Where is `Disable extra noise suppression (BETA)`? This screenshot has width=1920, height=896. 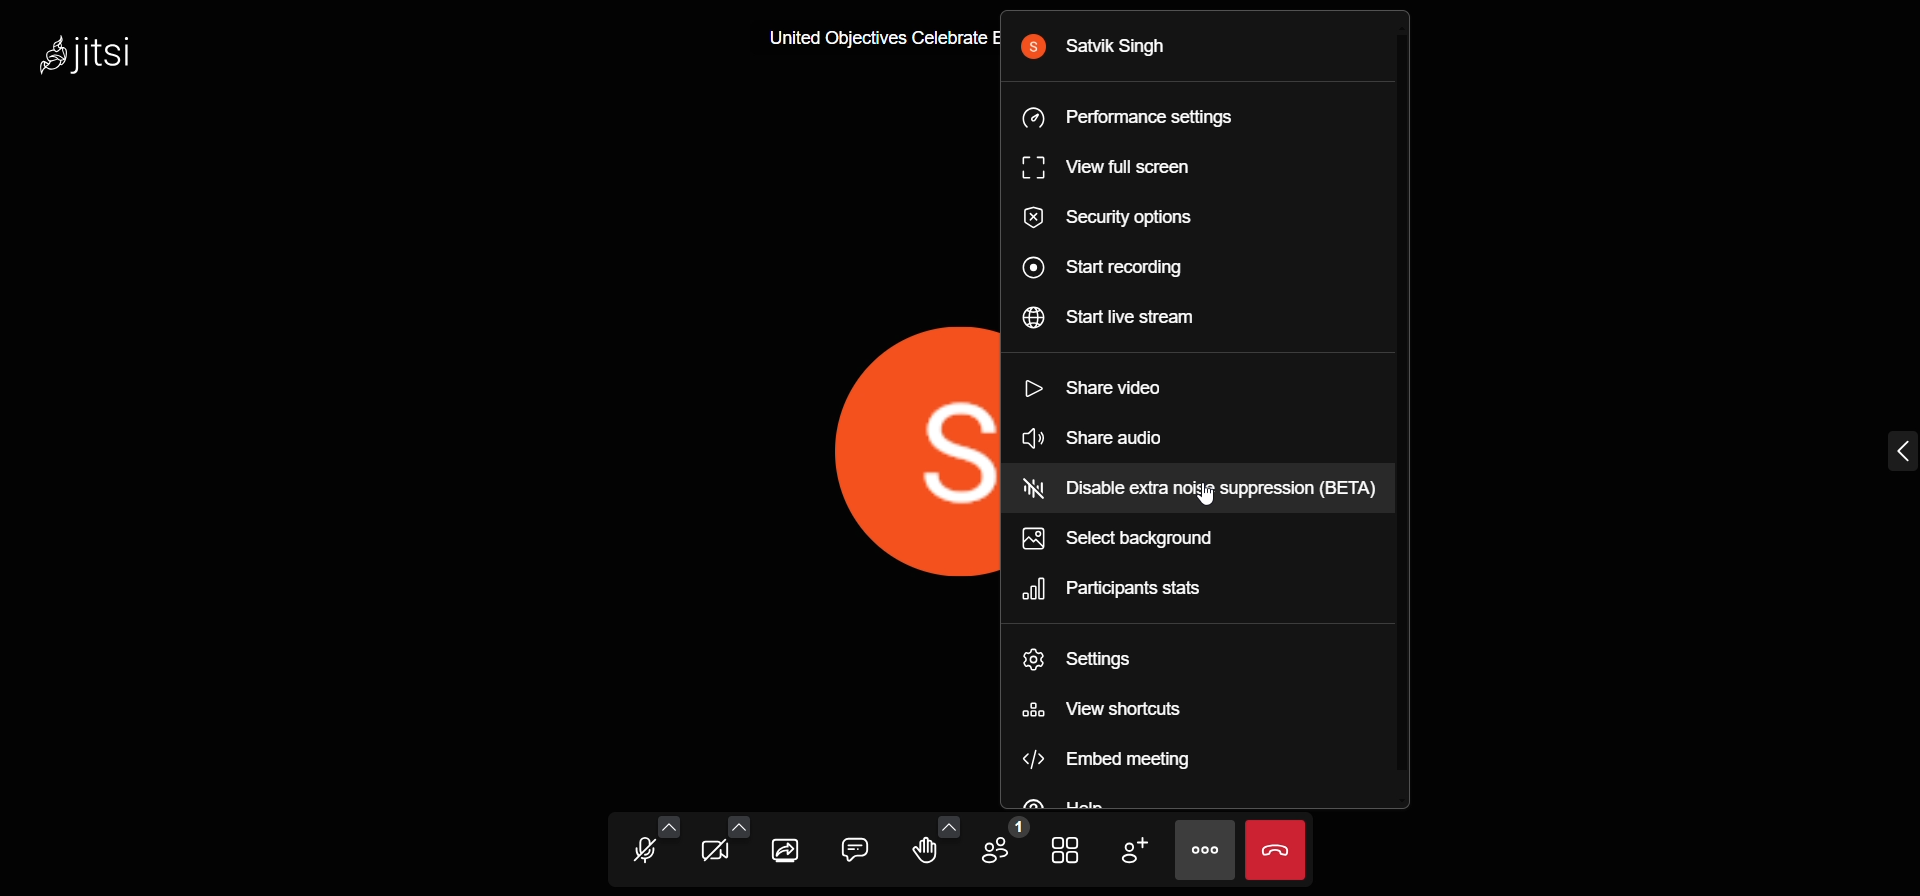
Disable extra noise suppression (BETA) is located at coordinates (1205, 485).